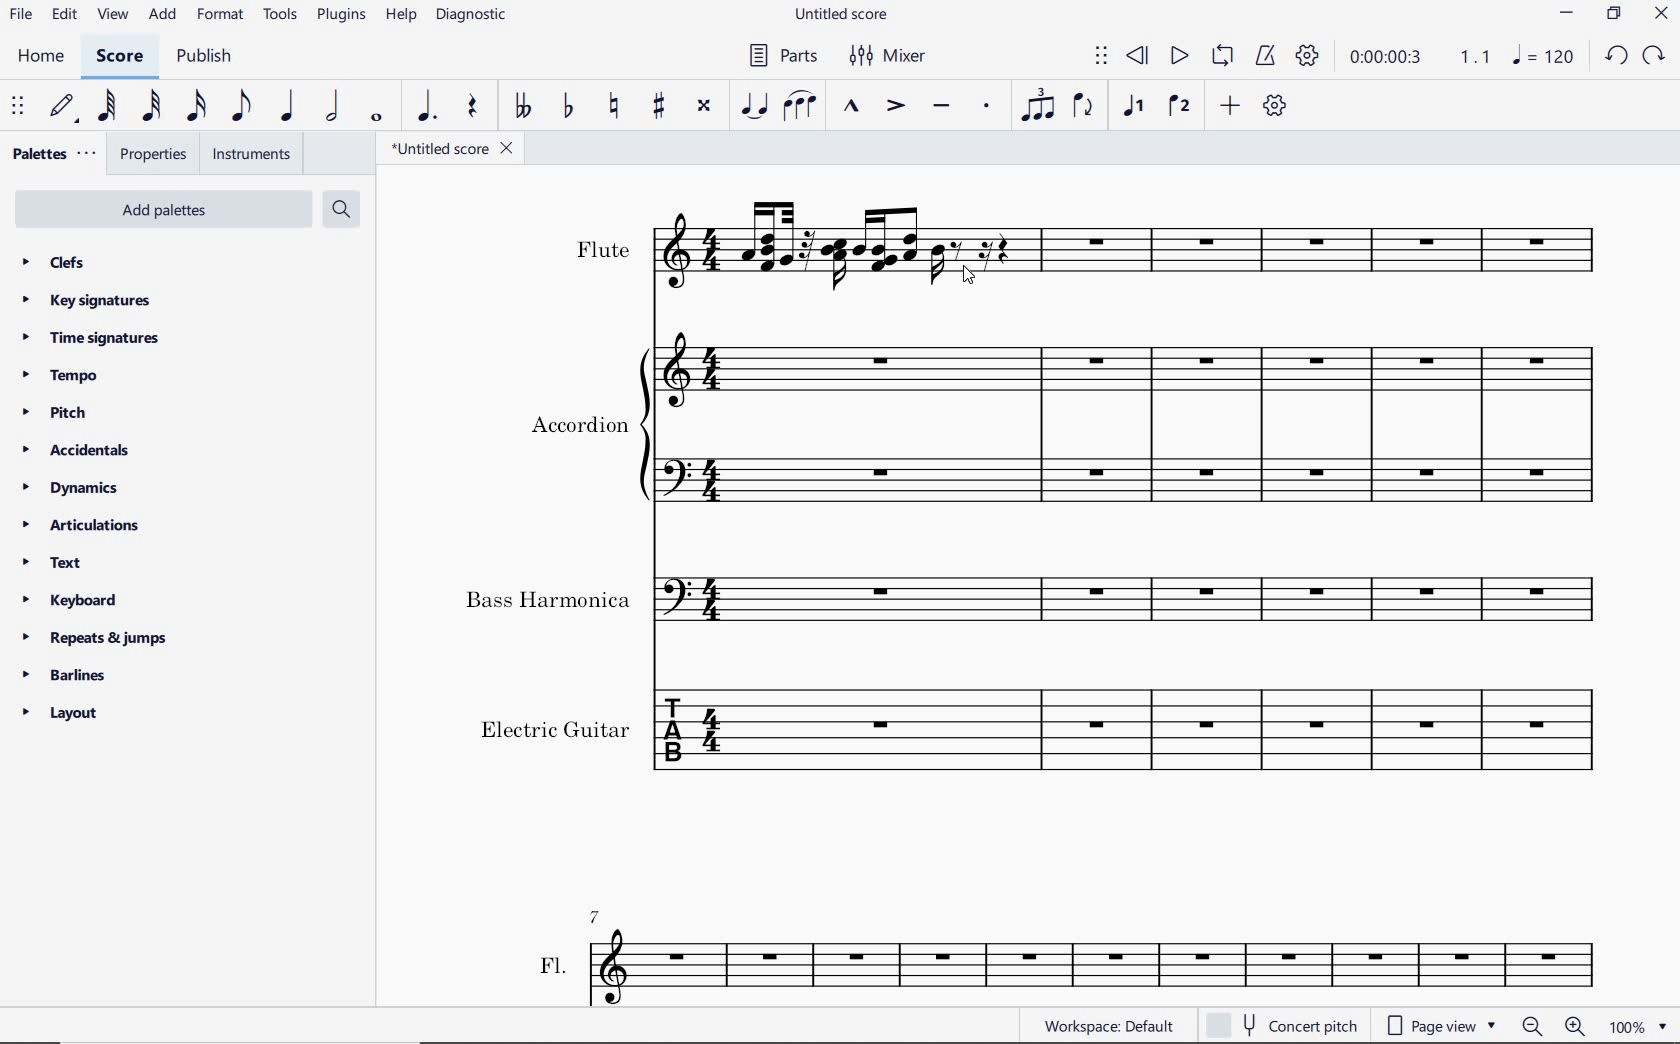 Image resolution: width=1680 pixels, height=1044 pixels. What do you see at coordinates (754, 104) in the screenshot?
I see `tie` at bounding box center [754, 104].